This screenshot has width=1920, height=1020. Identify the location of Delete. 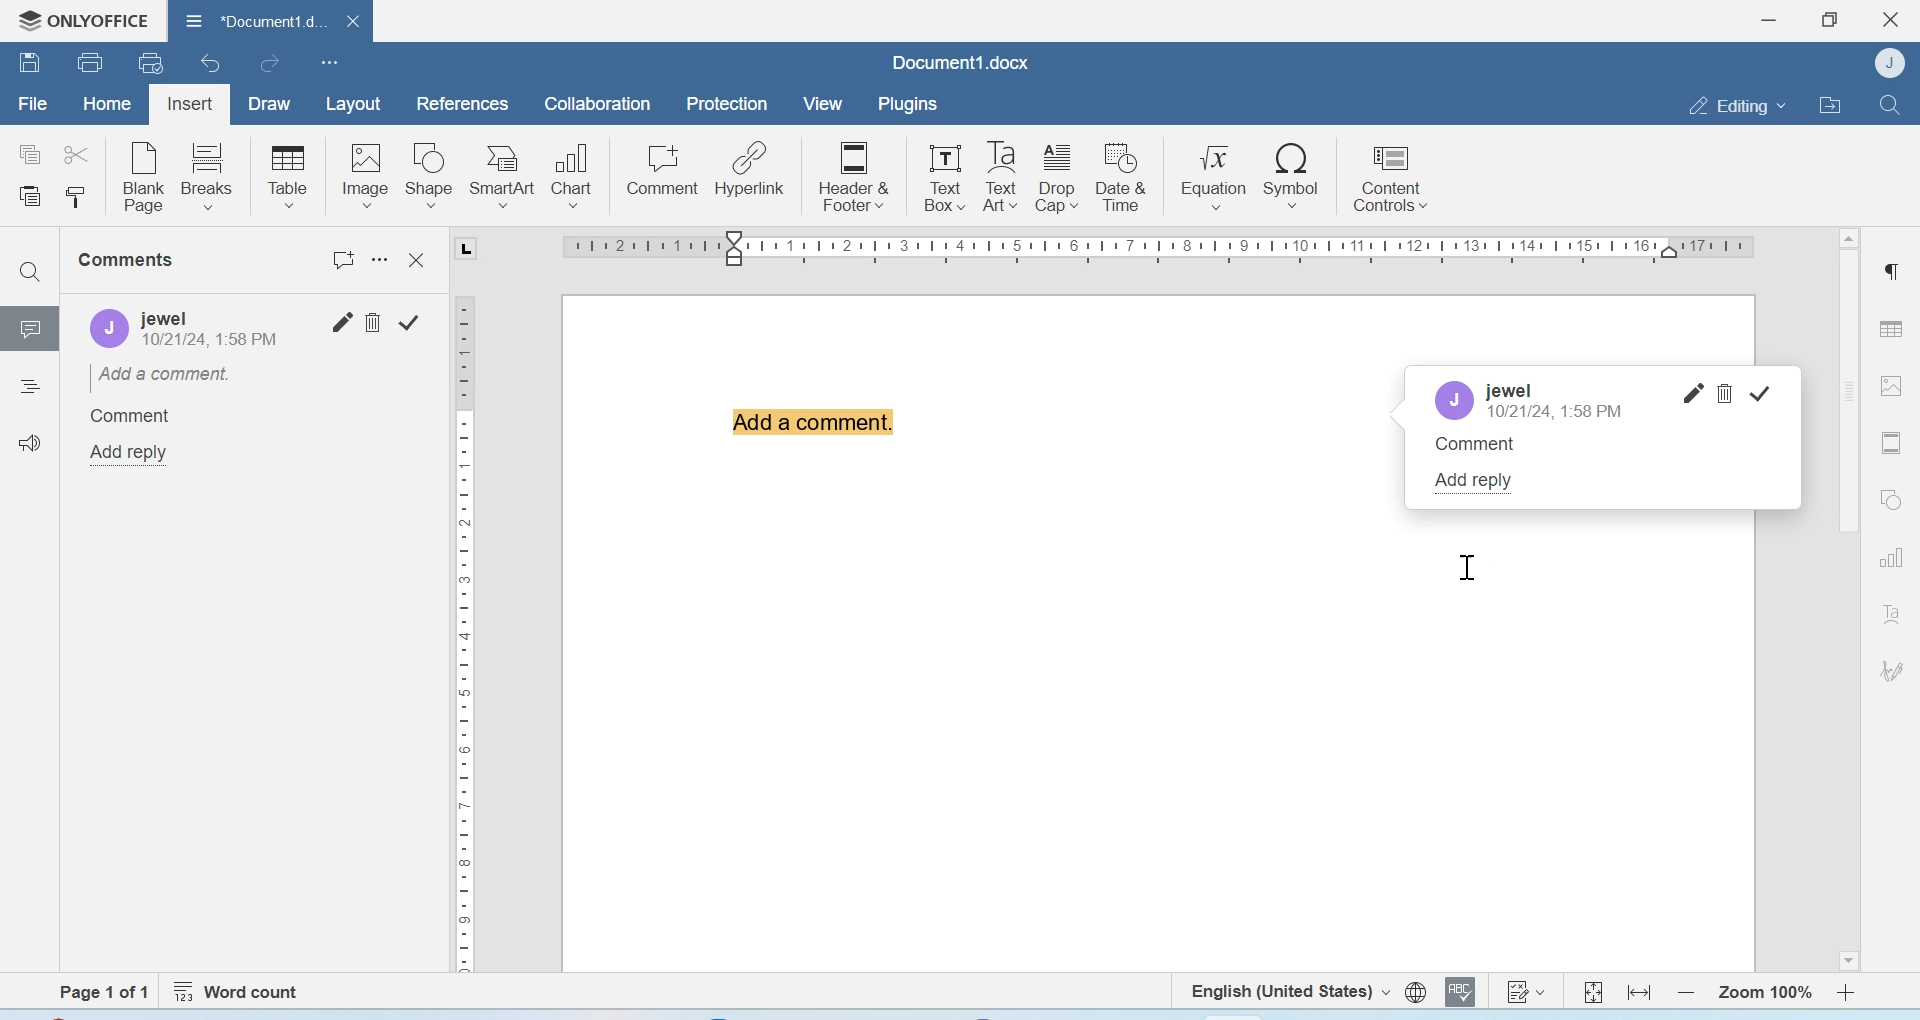
(1724, 394).